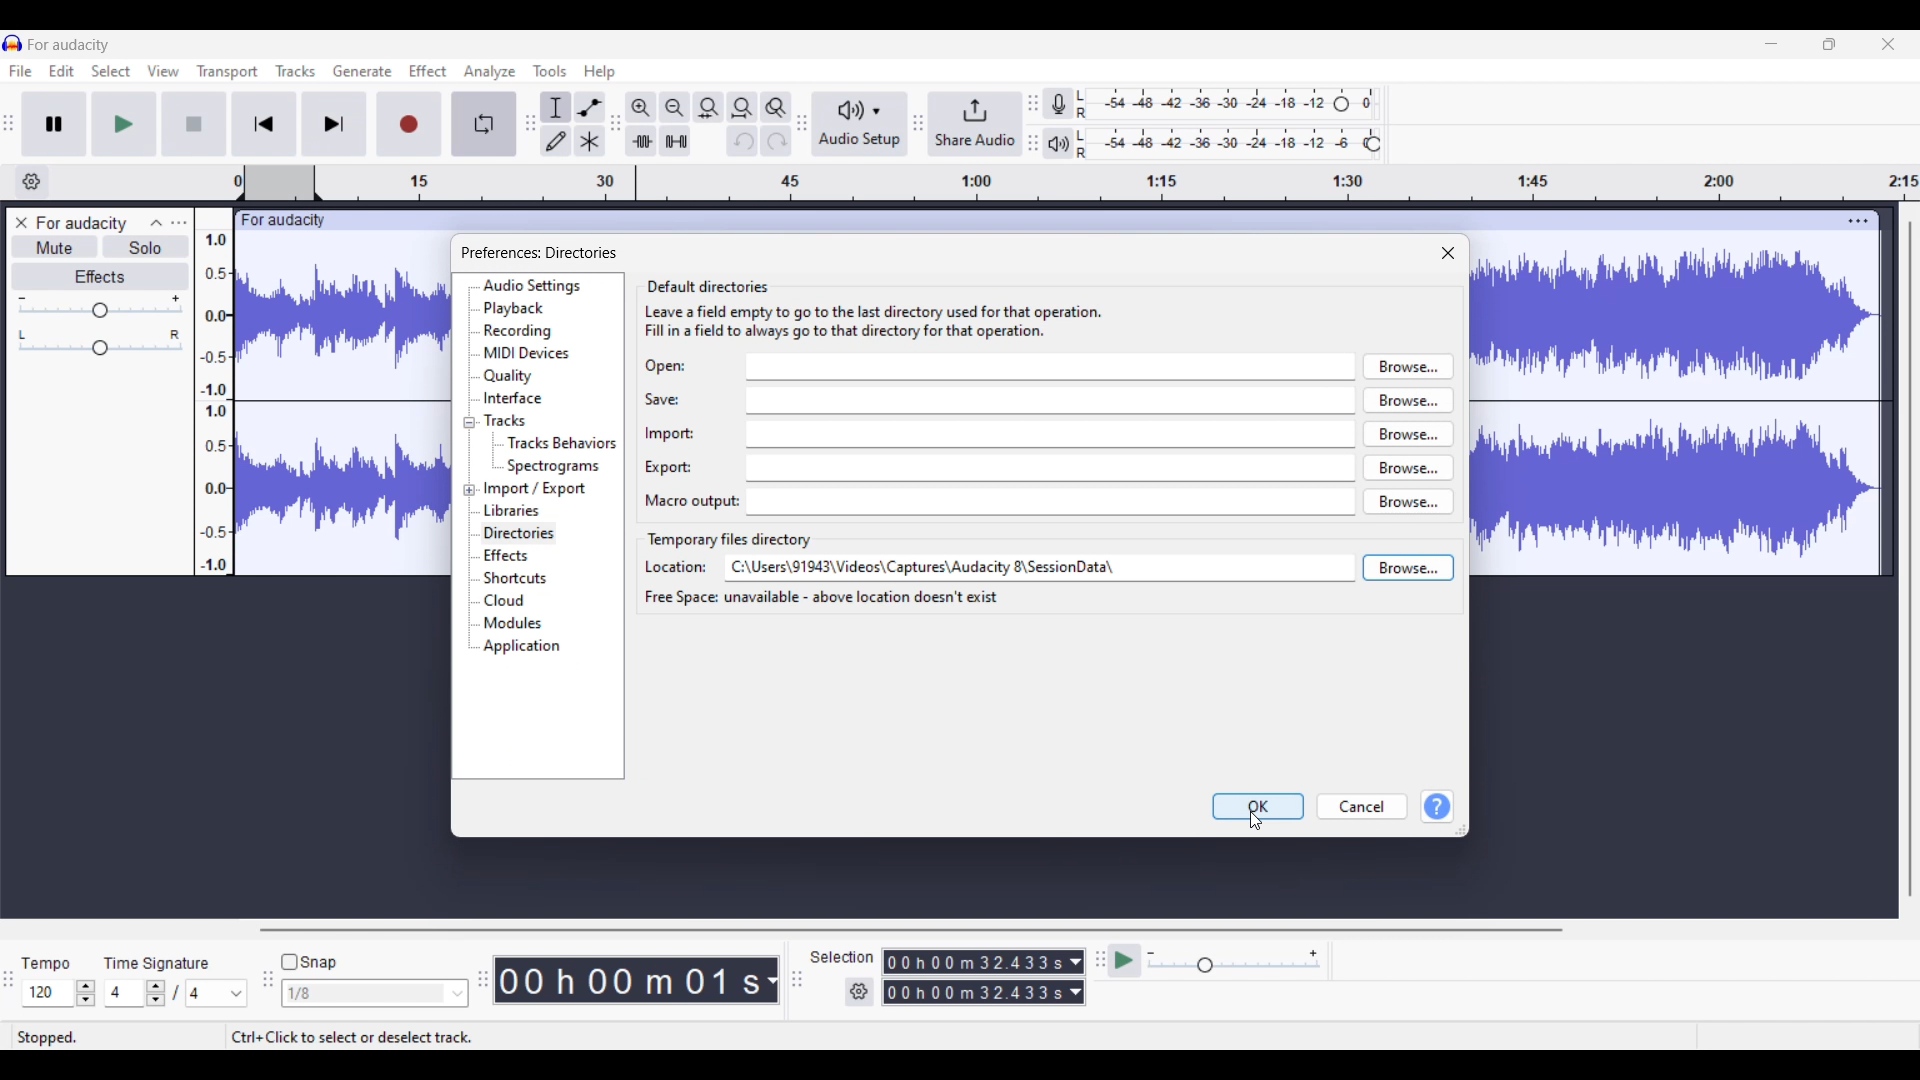 This screenshot has height=1080, width=1920. Describe the element at coordinates (1256, 821) in the screenshot. I see `Cursor` at that location.